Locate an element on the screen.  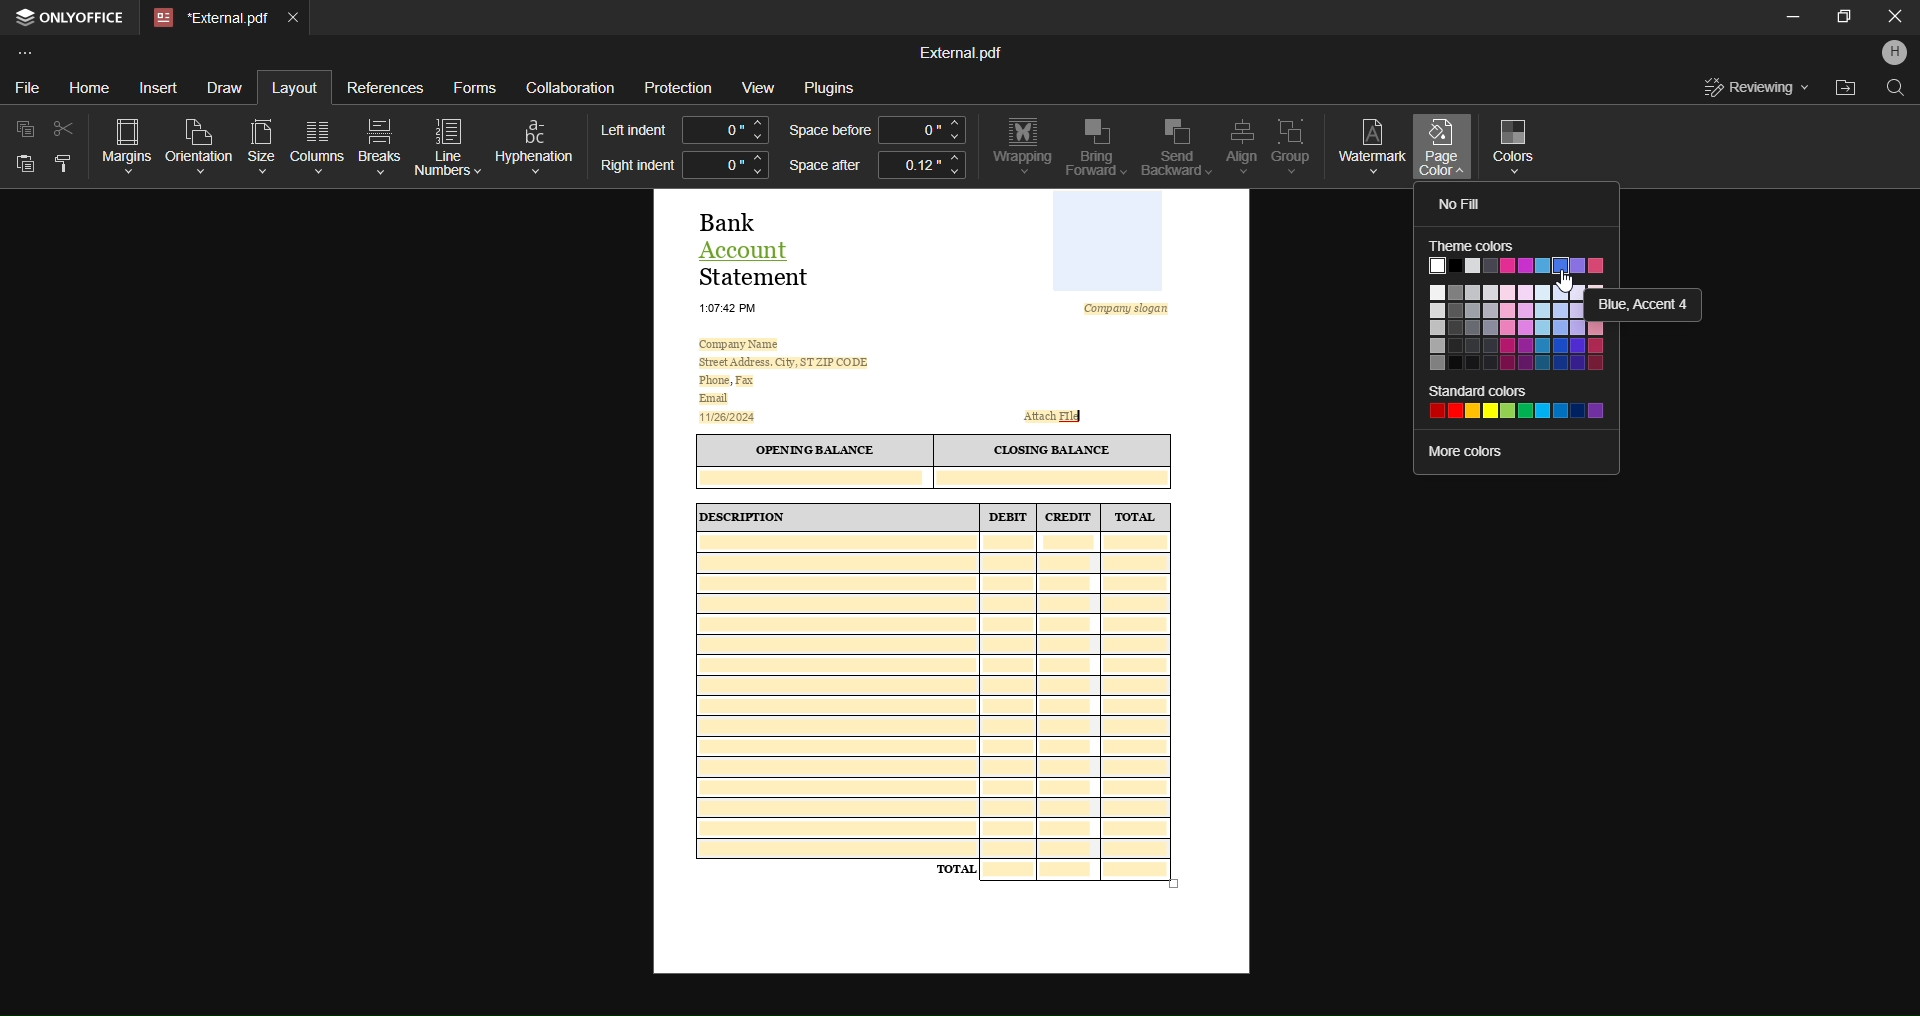
theme colors is located at coordinates (1487, 266).